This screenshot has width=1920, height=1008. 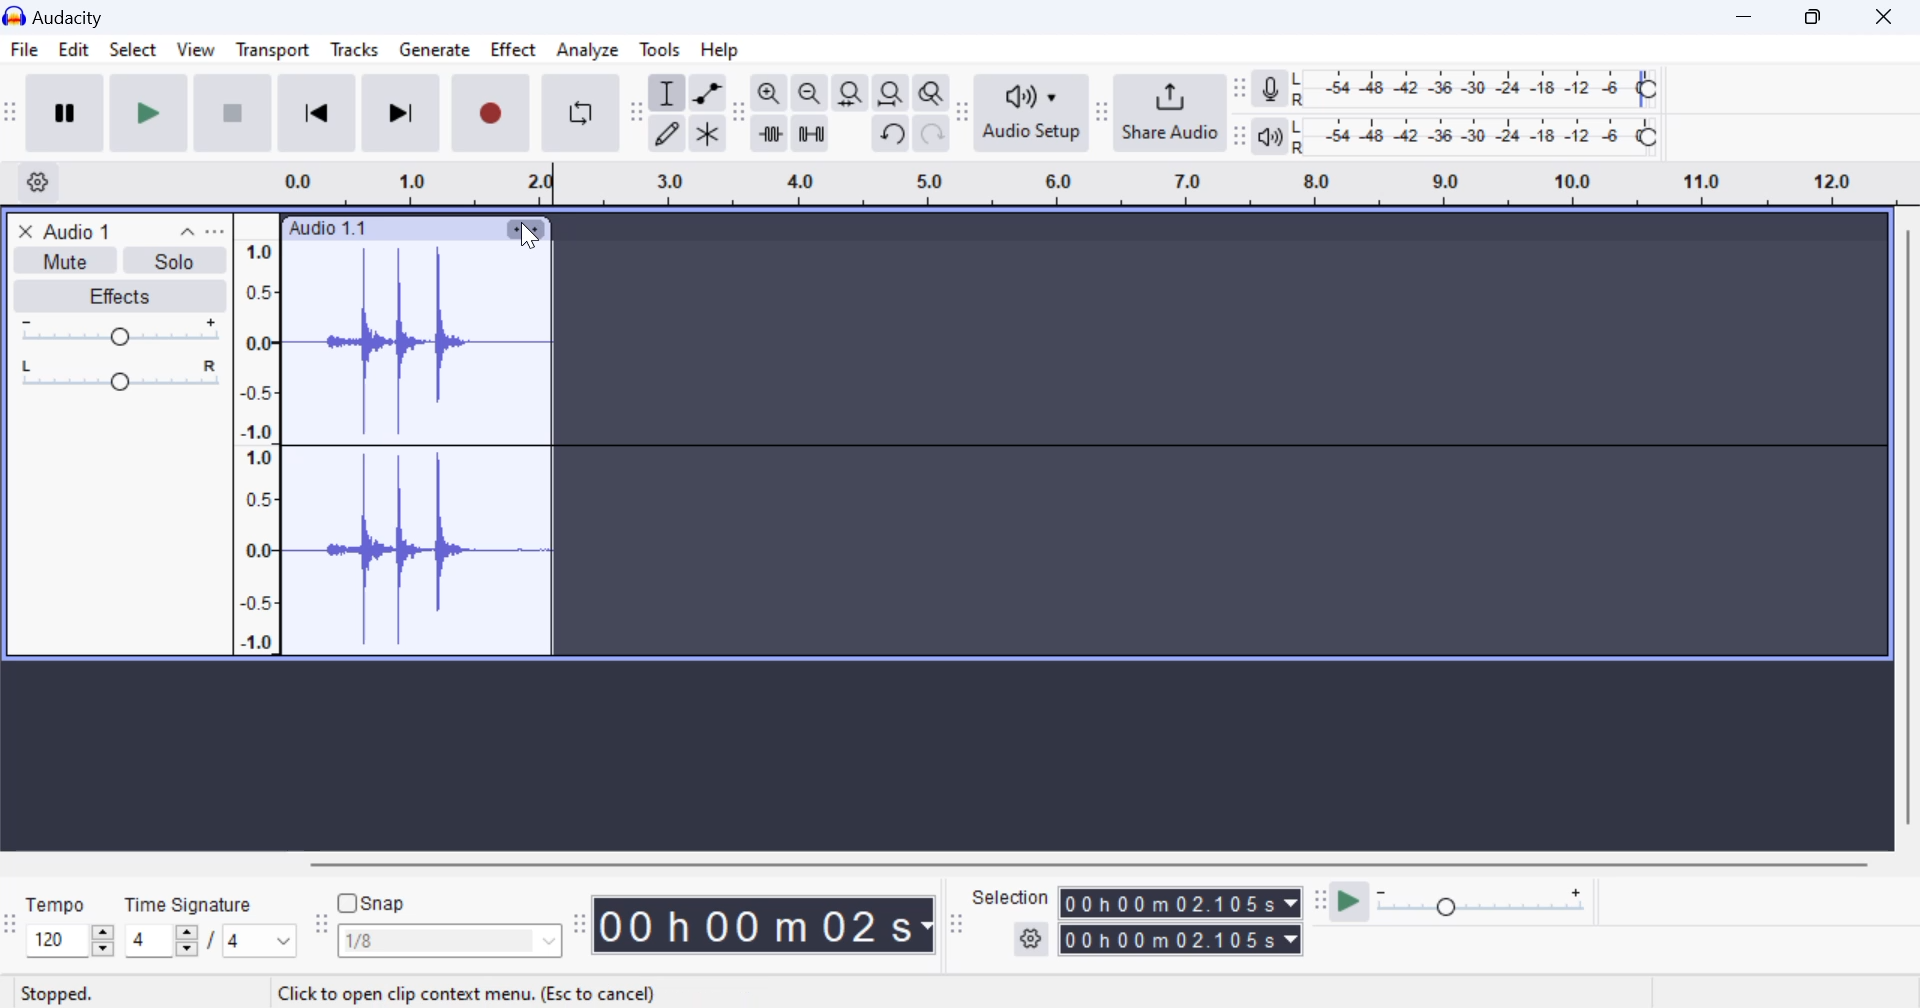 What do you see at coordinates (1889, 14) in the screenshot?
I see `Close Window` at bounding box center [1889, 14].